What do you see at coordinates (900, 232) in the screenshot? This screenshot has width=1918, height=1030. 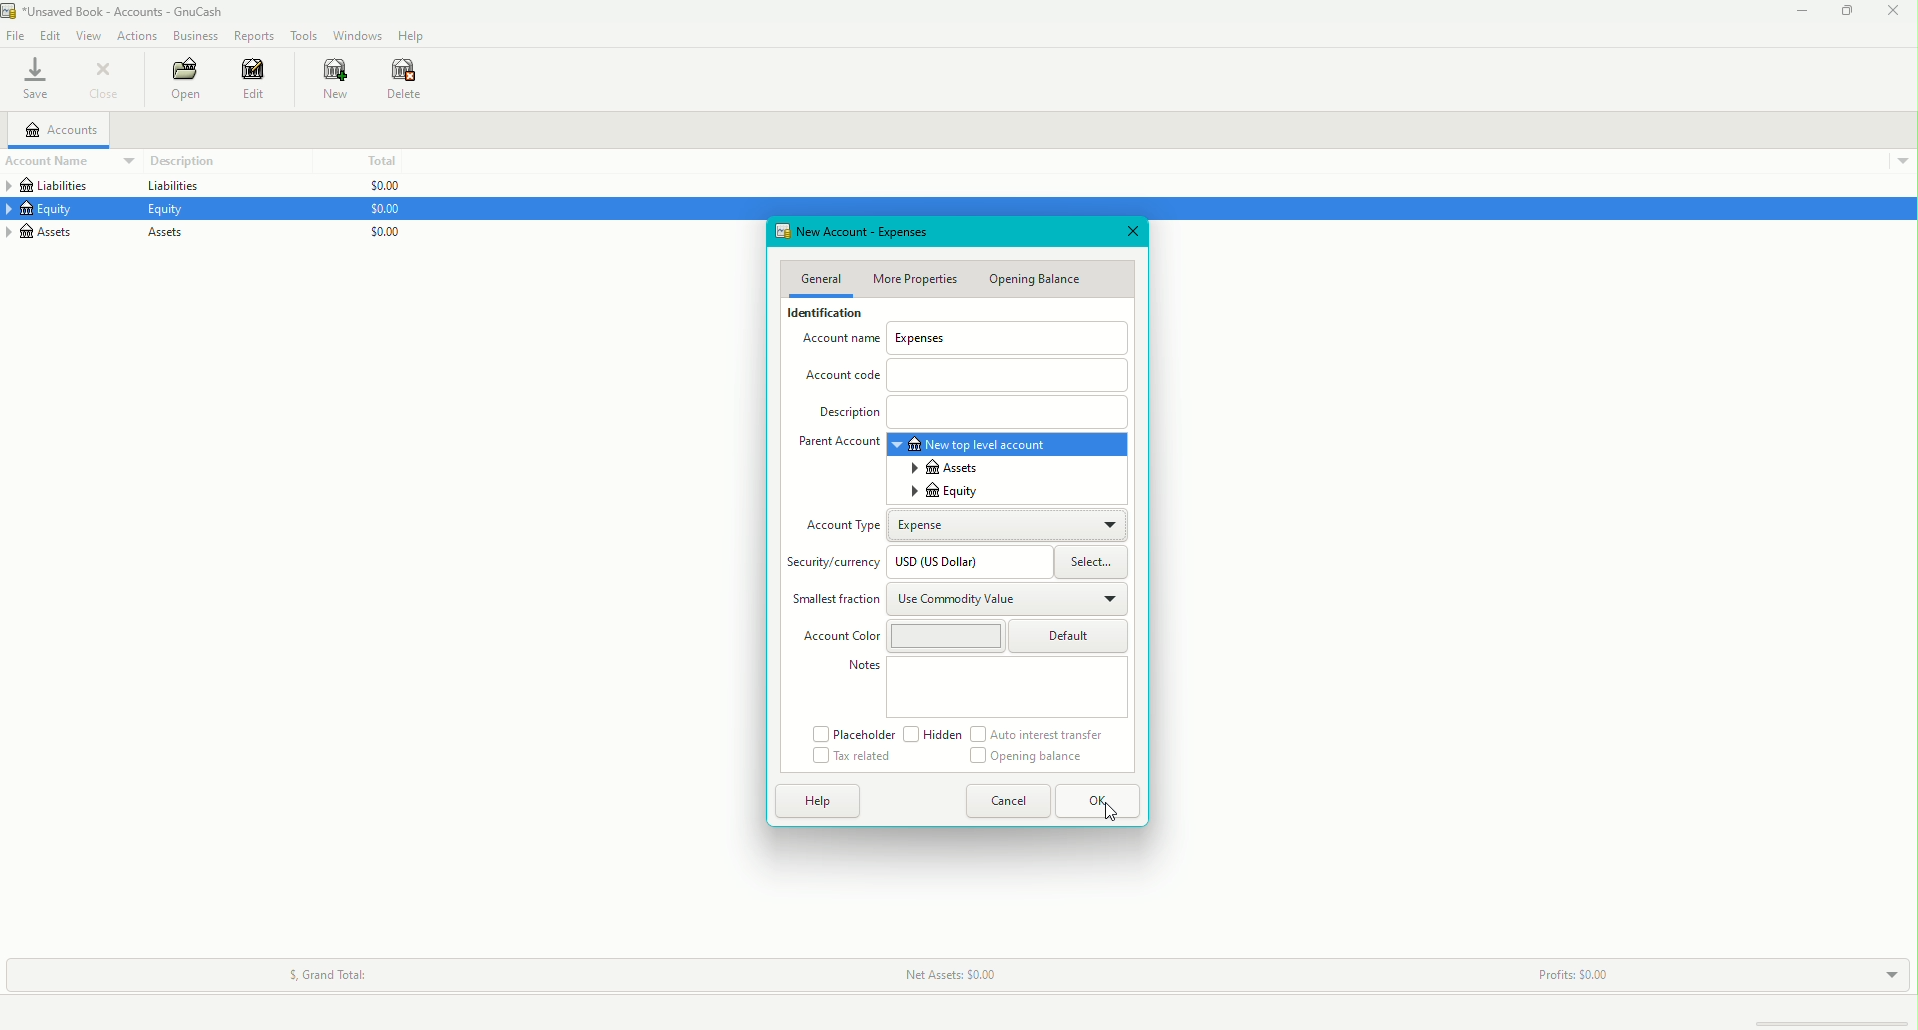 I see `New Account` at bounding box center [900, 232].